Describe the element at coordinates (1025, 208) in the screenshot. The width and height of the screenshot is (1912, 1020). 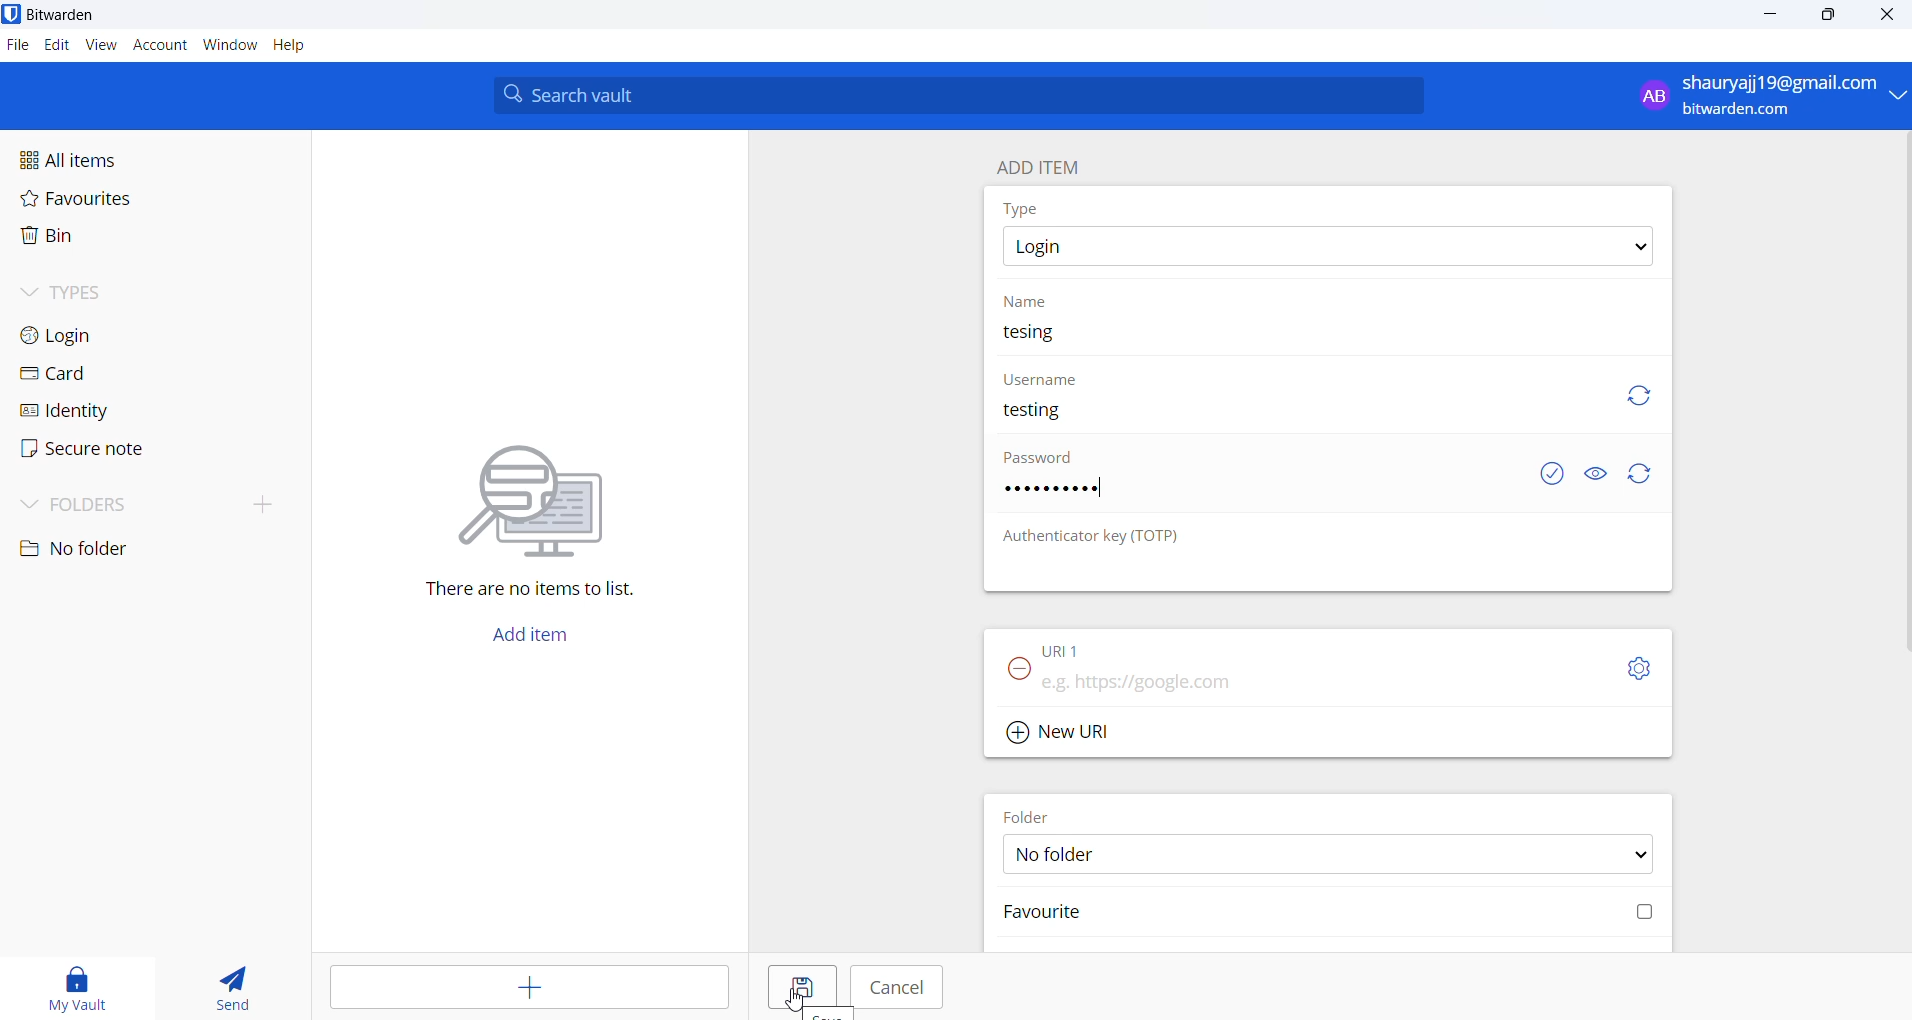
I see `Type` at that location.